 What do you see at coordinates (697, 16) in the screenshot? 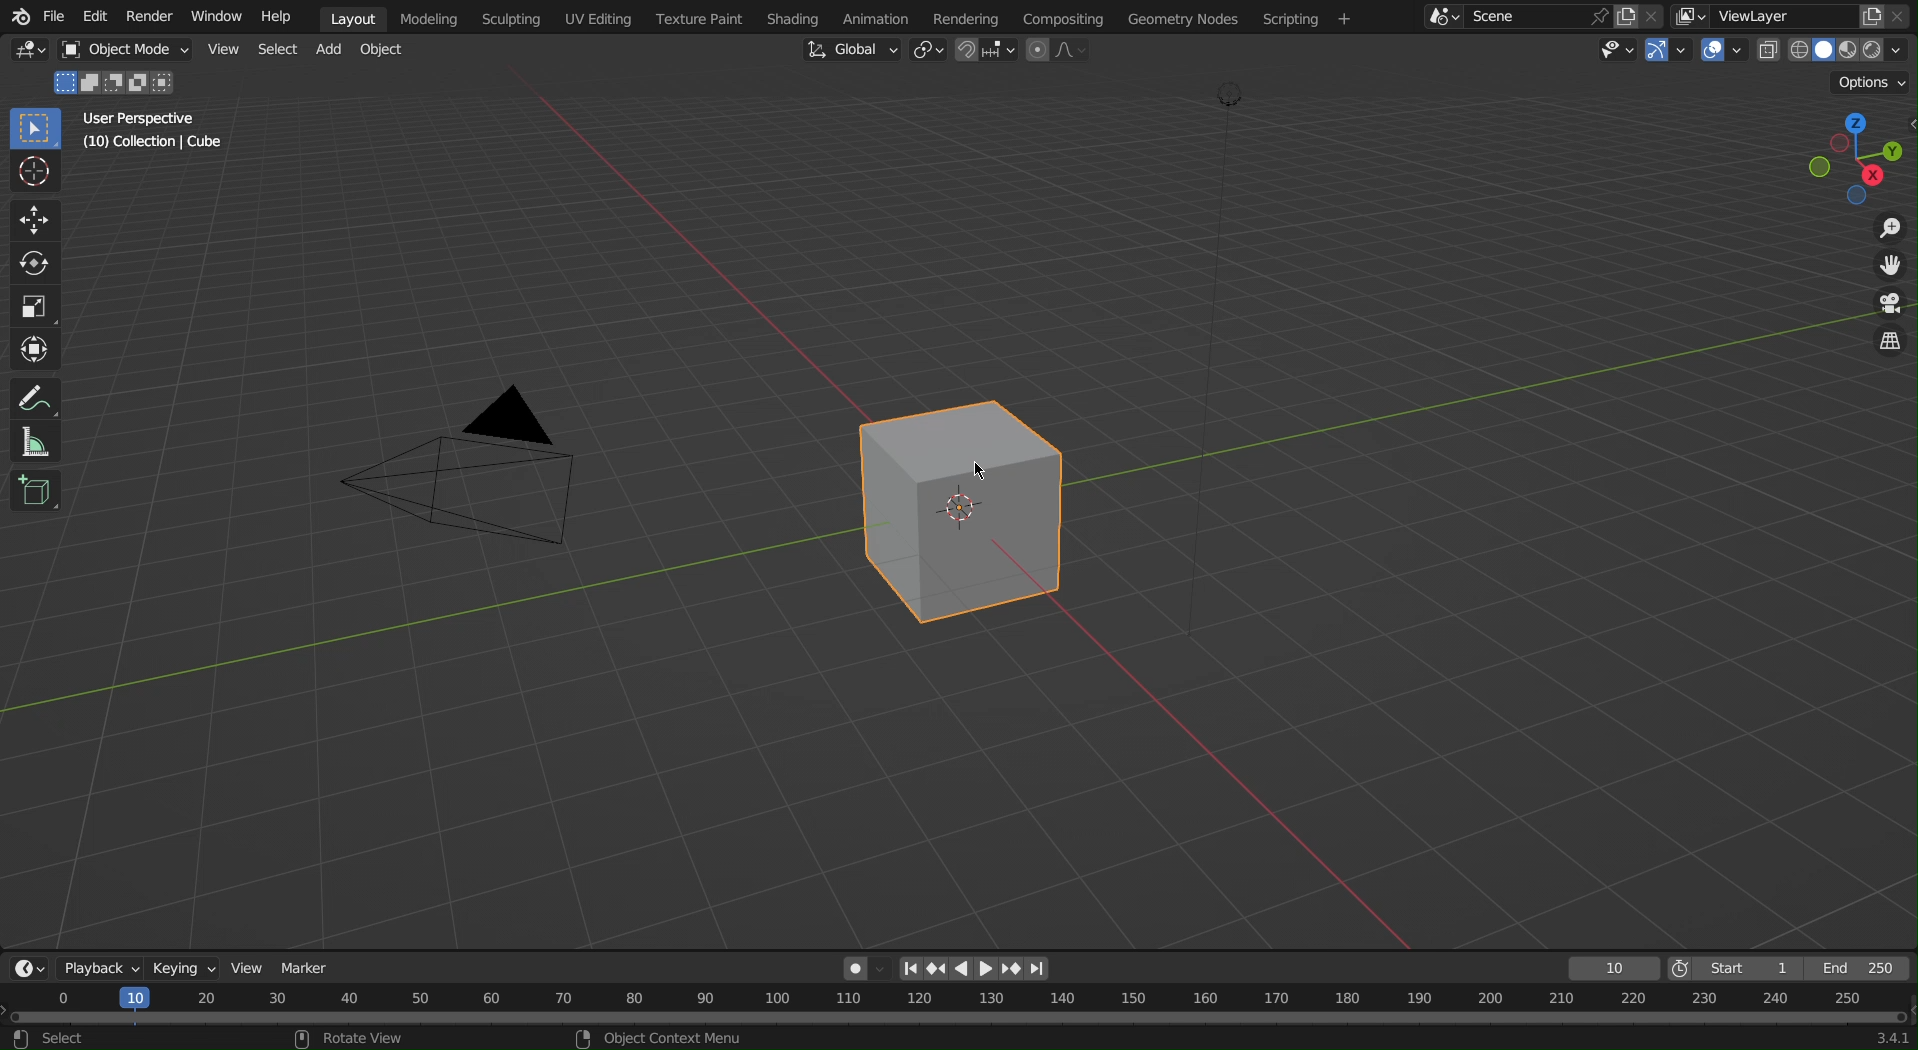
I see `Texture Paint` at bounding box center [697, 16].